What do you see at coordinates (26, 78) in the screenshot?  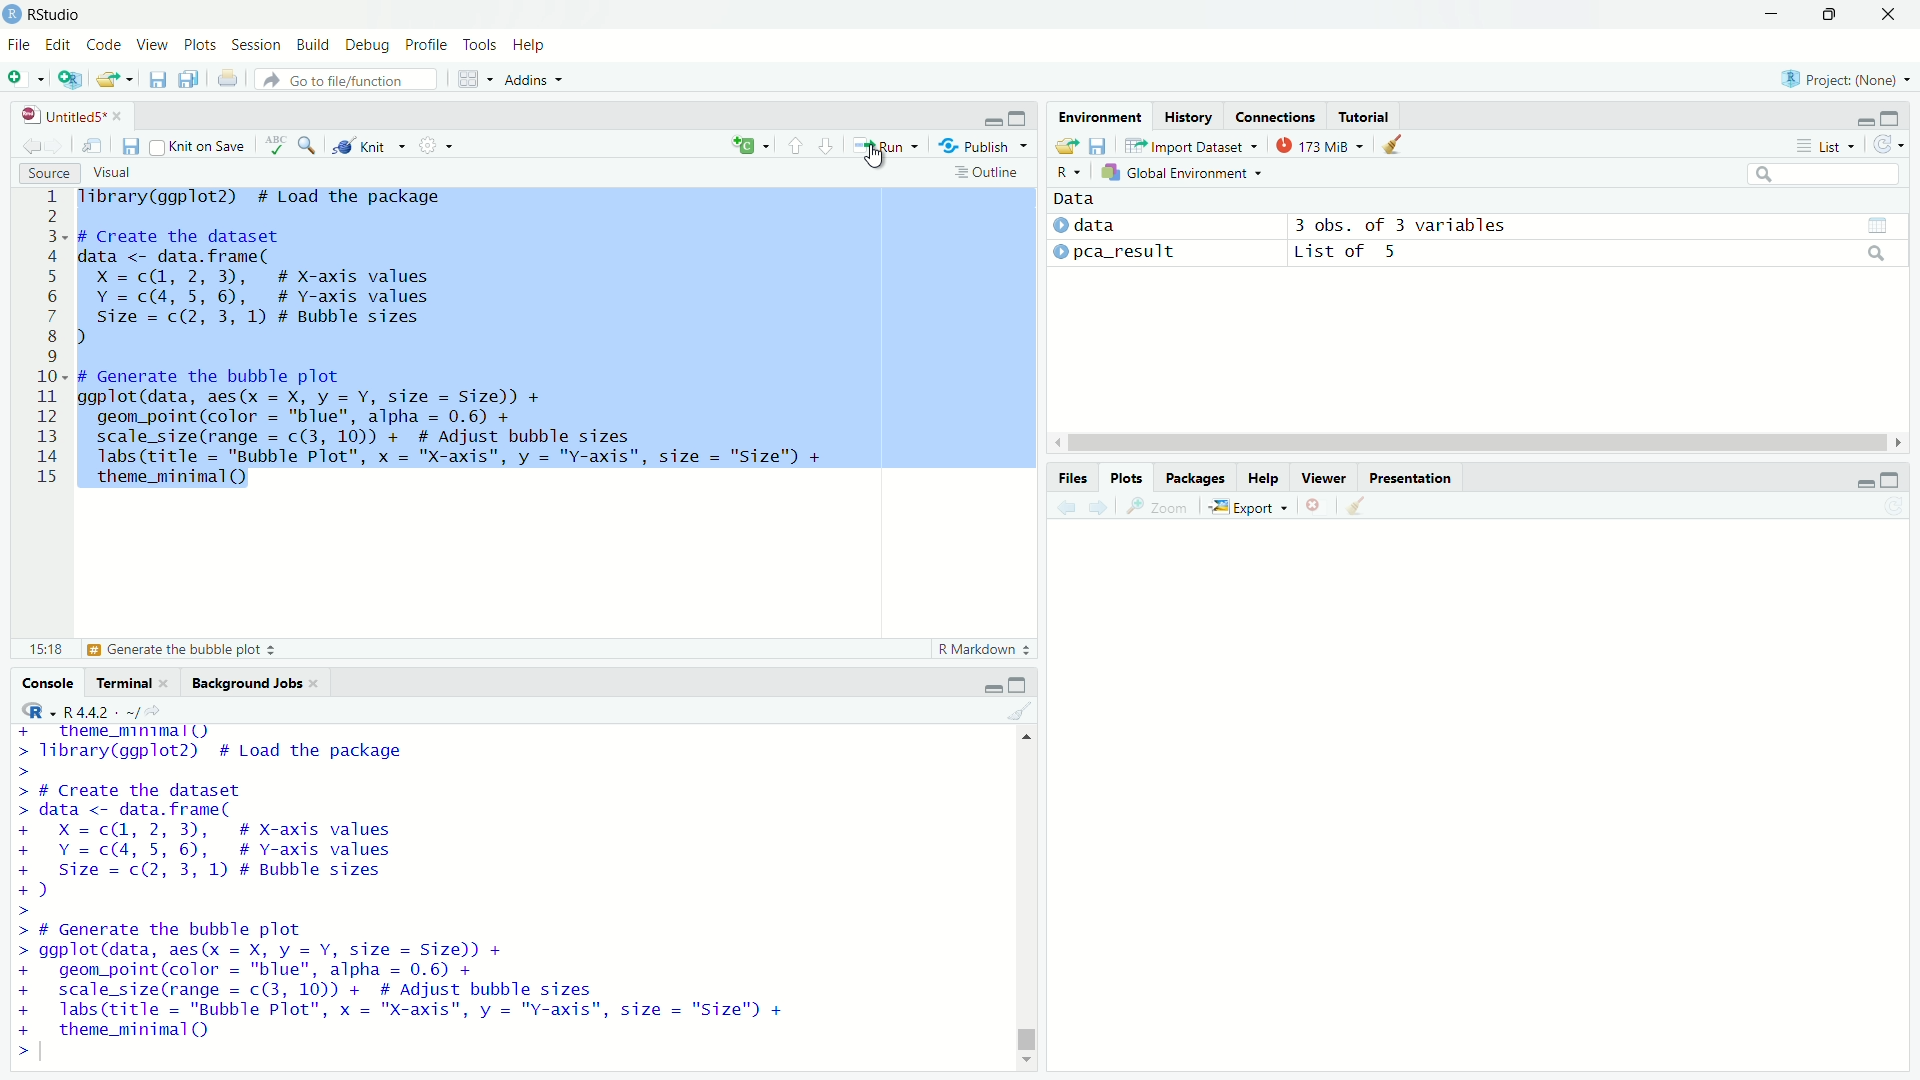 I see `new file` at bounding box center [26, 78].